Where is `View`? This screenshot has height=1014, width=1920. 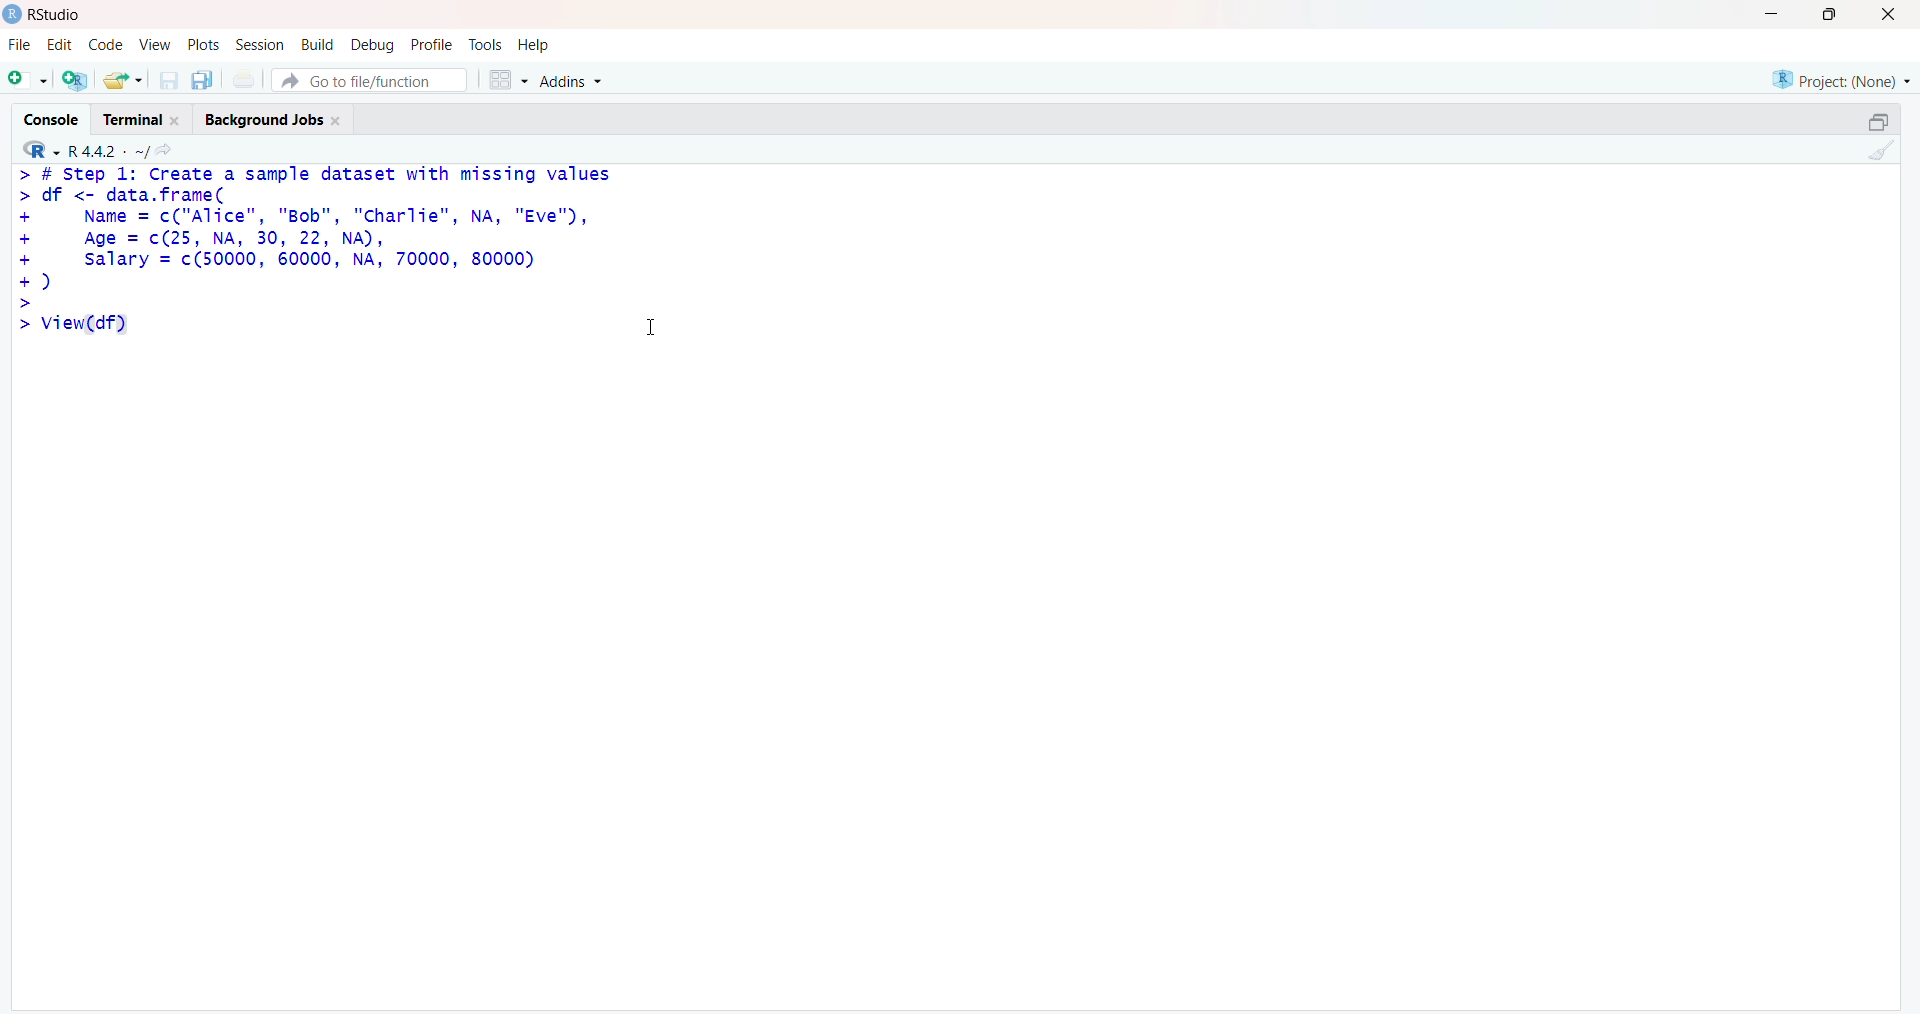
View is located at coordinates (154, 46).